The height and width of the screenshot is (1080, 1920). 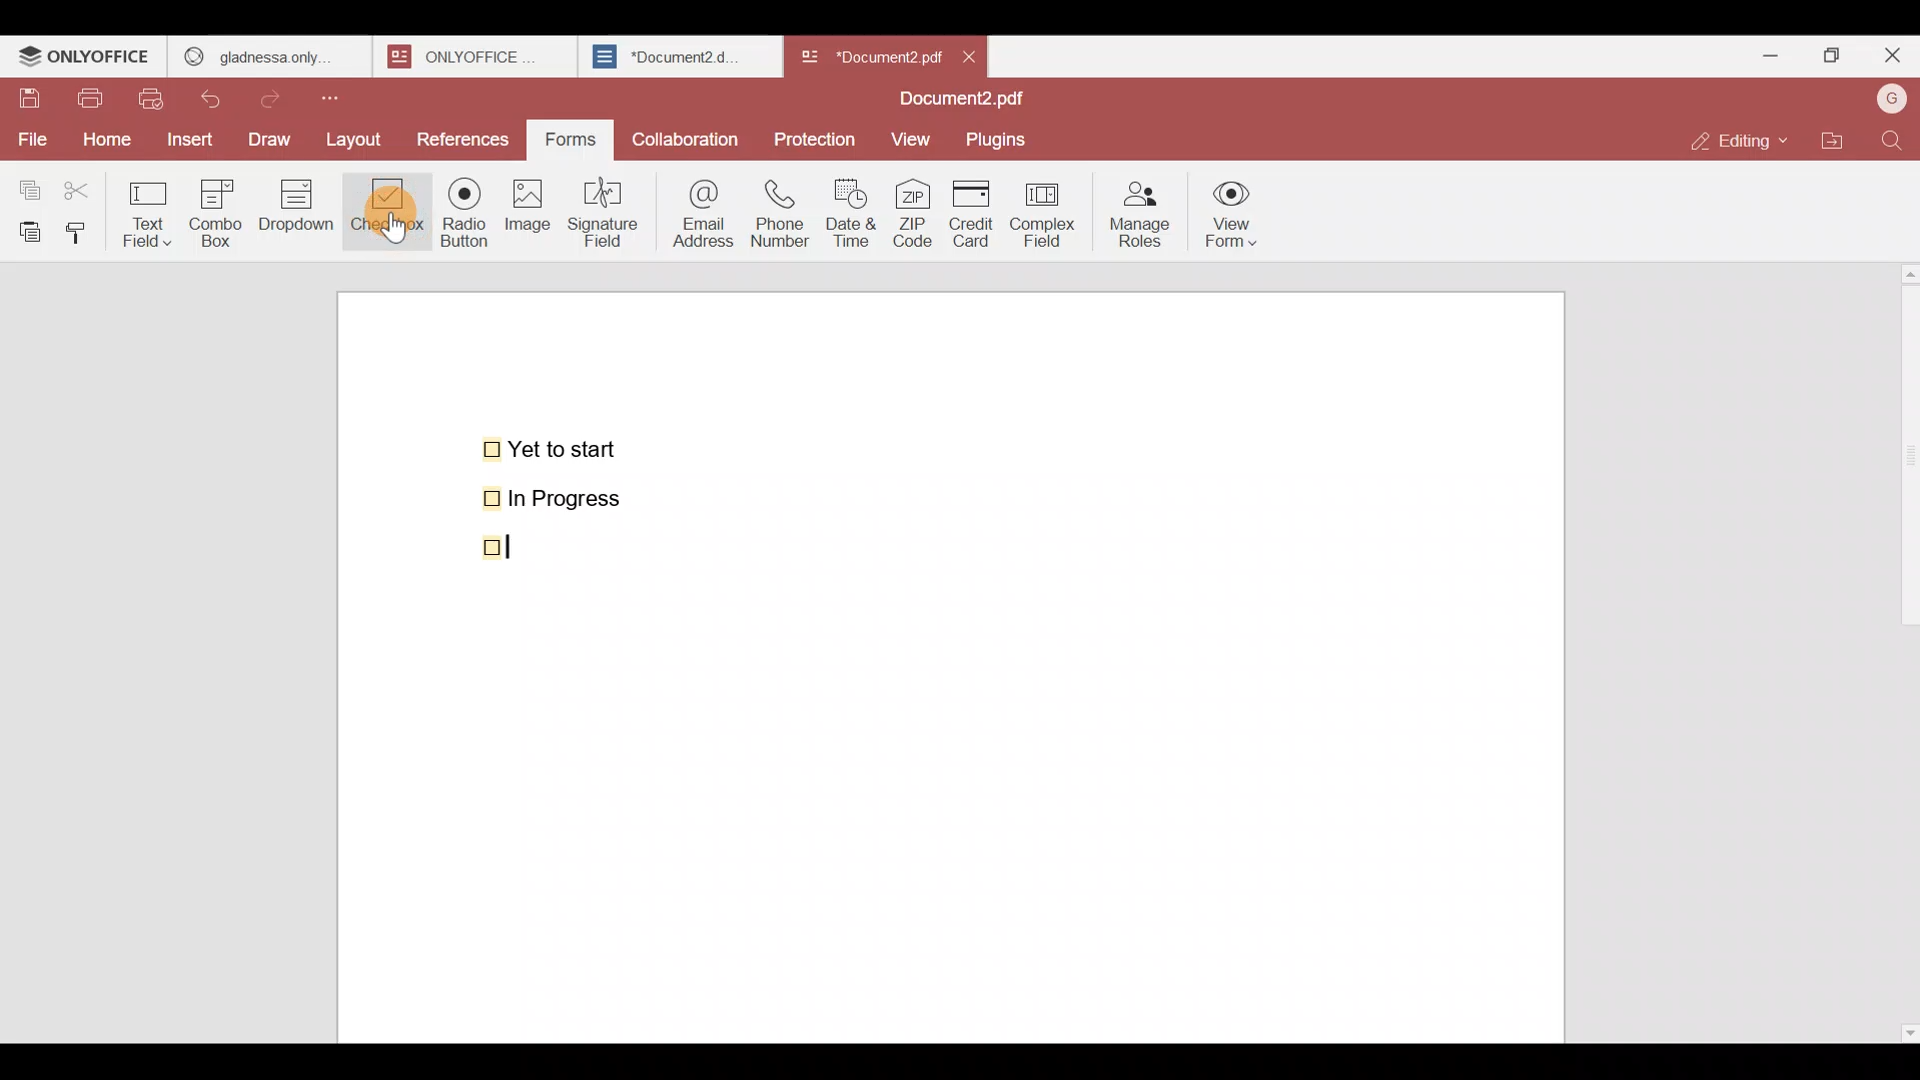 I want to click on gladness only, so click(x=268, y=52).